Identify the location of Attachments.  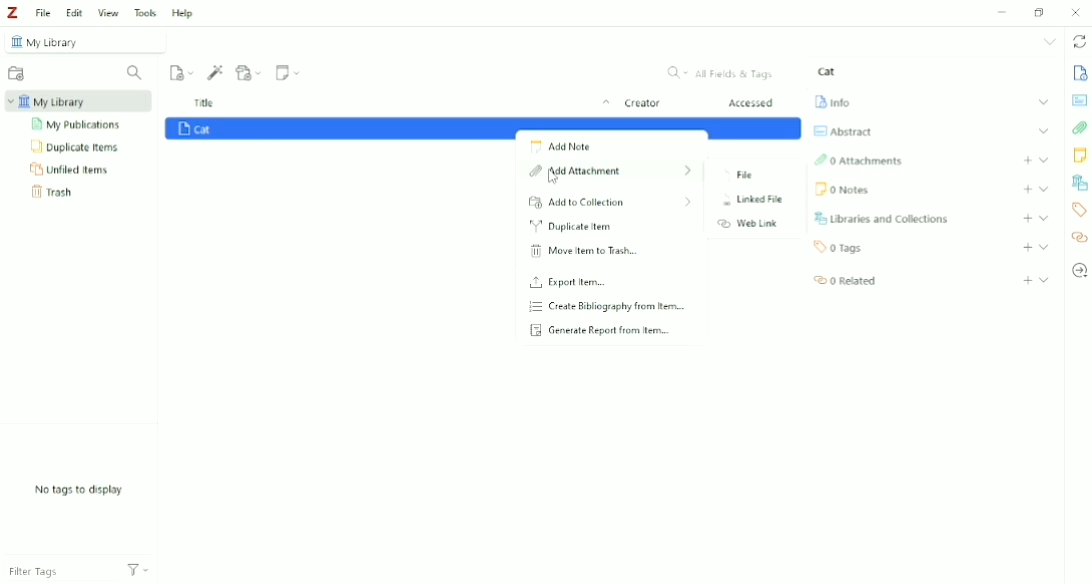
(858, 161).